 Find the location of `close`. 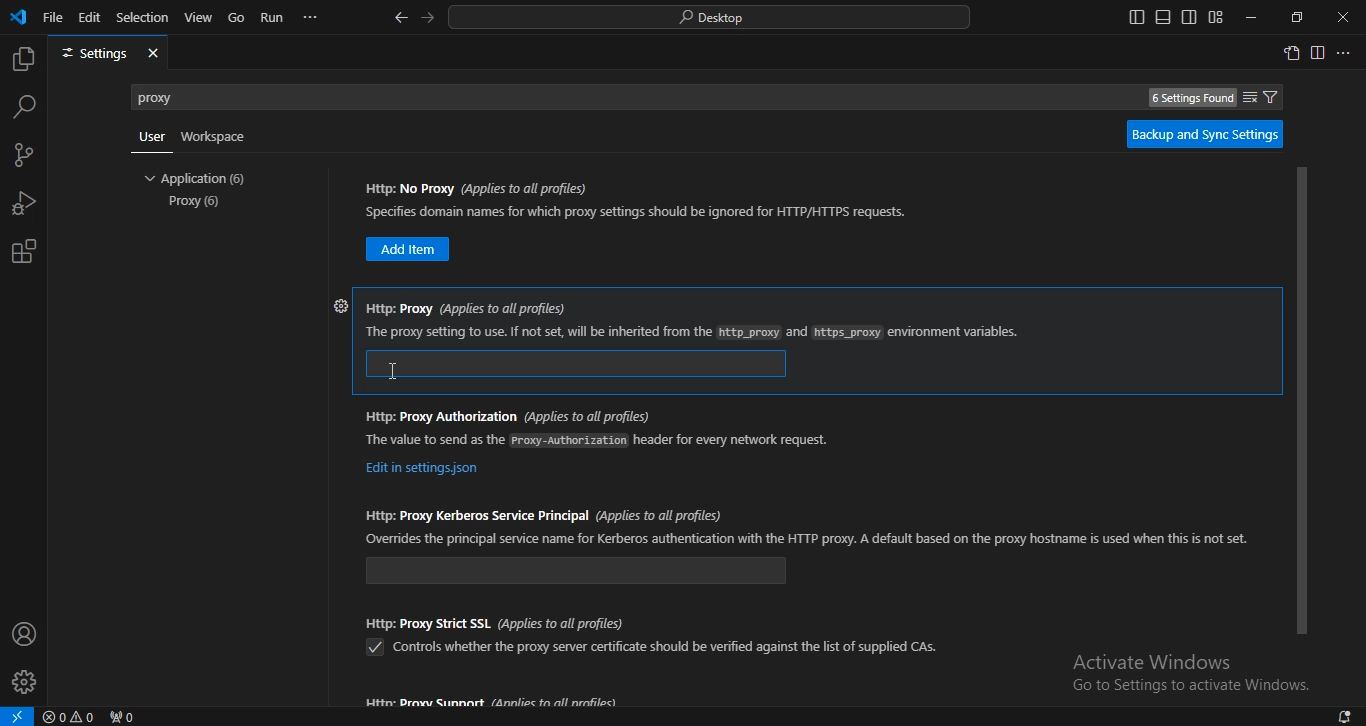

close is located at coordinates (154, 53).